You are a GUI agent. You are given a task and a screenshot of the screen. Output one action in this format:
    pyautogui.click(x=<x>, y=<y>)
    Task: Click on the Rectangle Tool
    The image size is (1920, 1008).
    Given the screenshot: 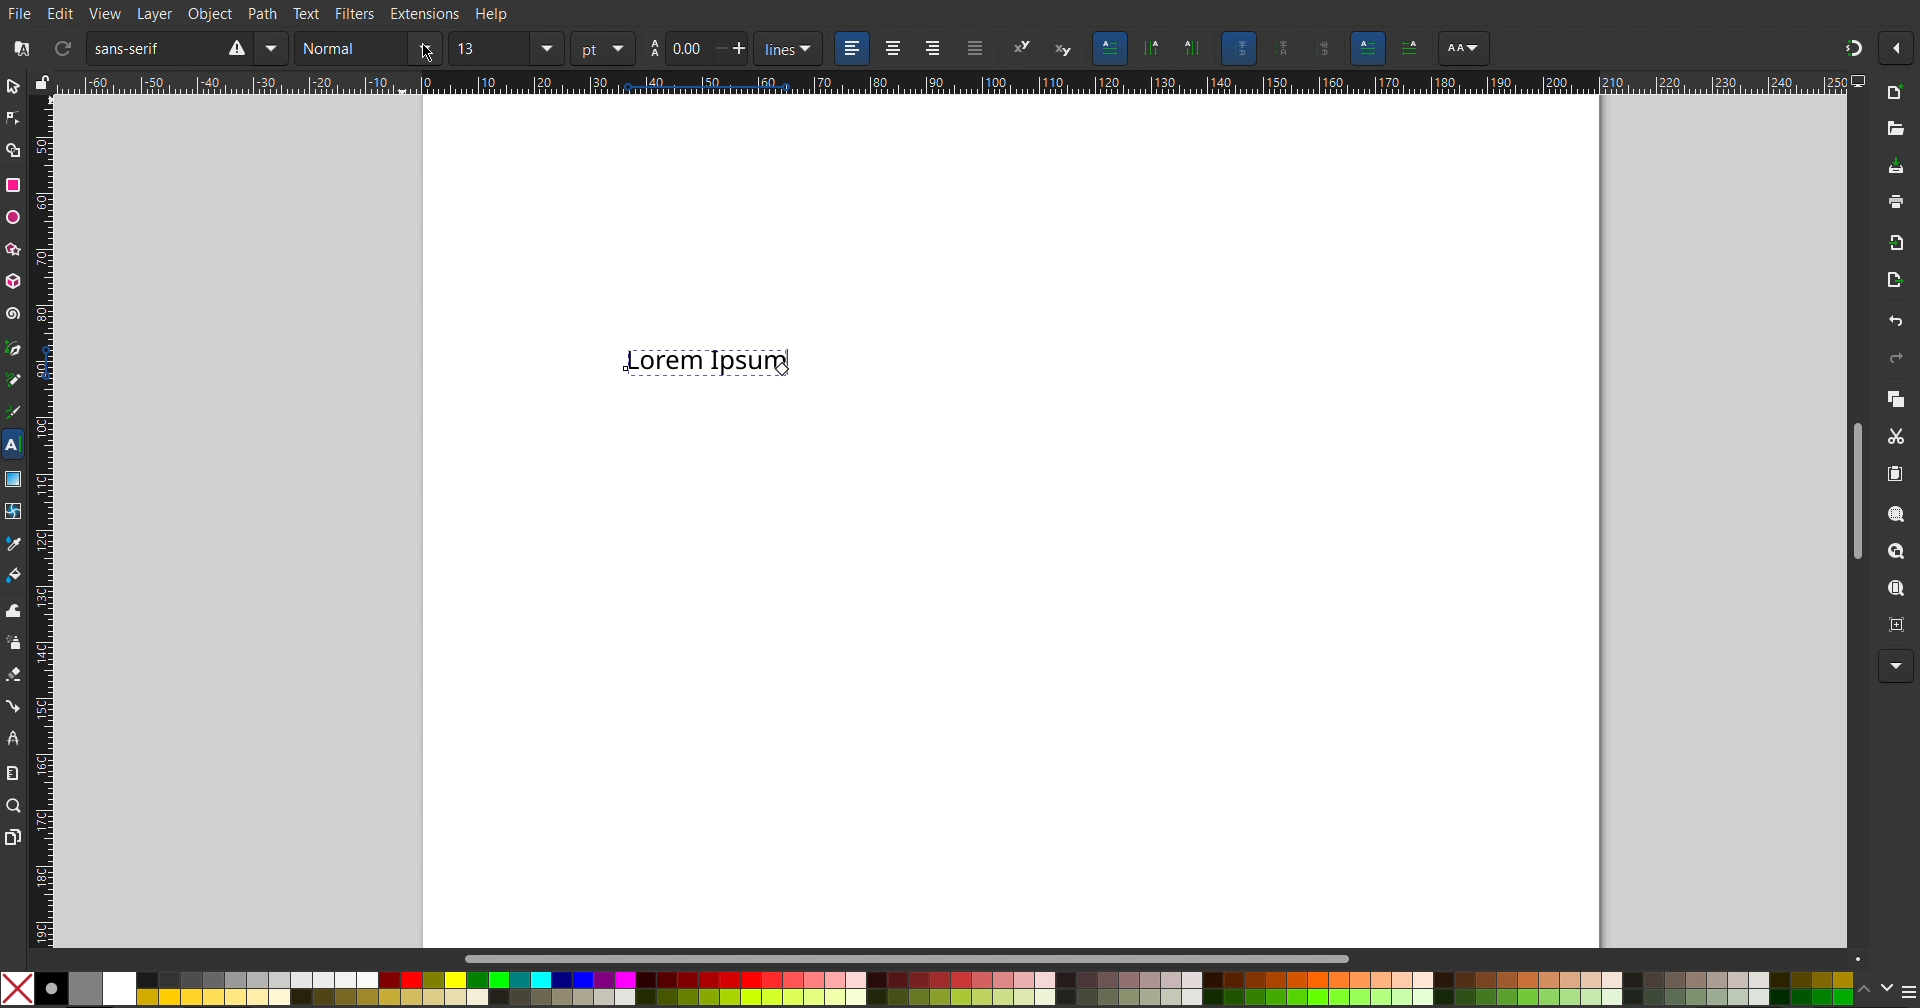 What is the action you would take?
    pyautogui.click(x=14, y=186)
    